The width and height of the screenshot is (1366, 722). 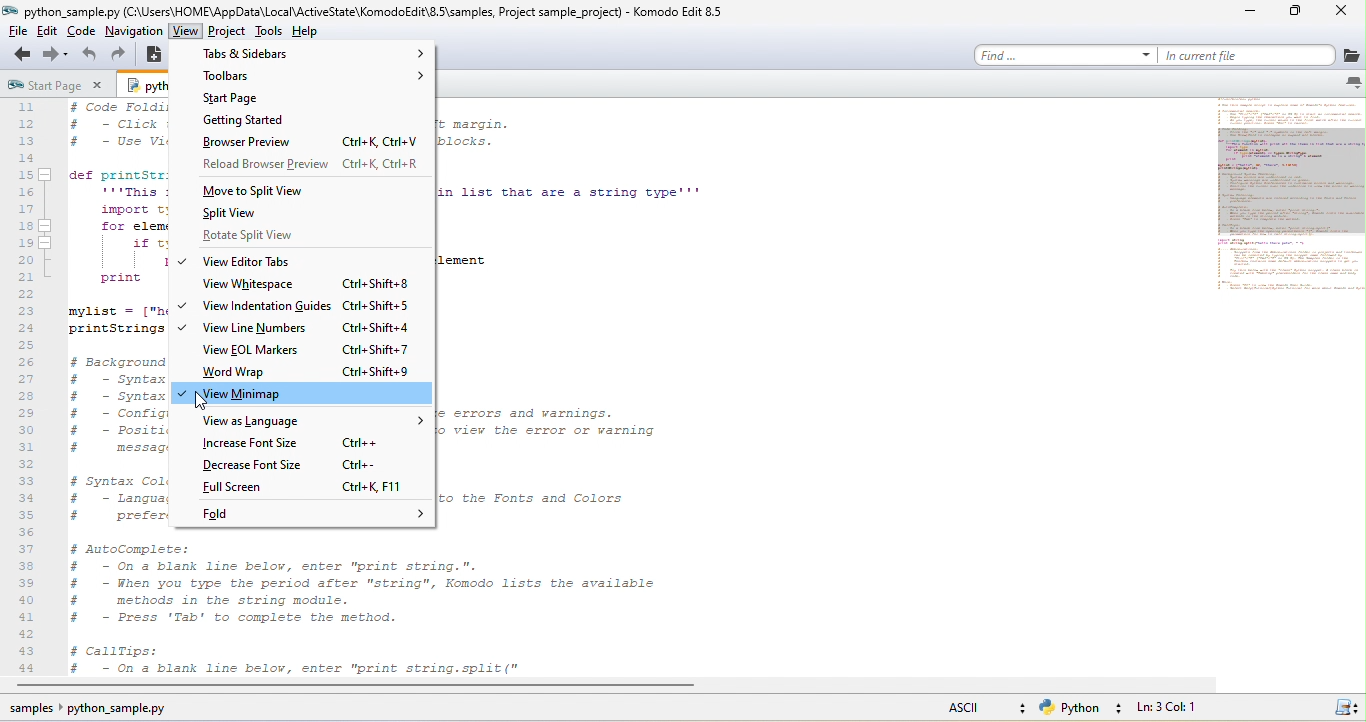 I want to click on back, so click(x=18, y=55).